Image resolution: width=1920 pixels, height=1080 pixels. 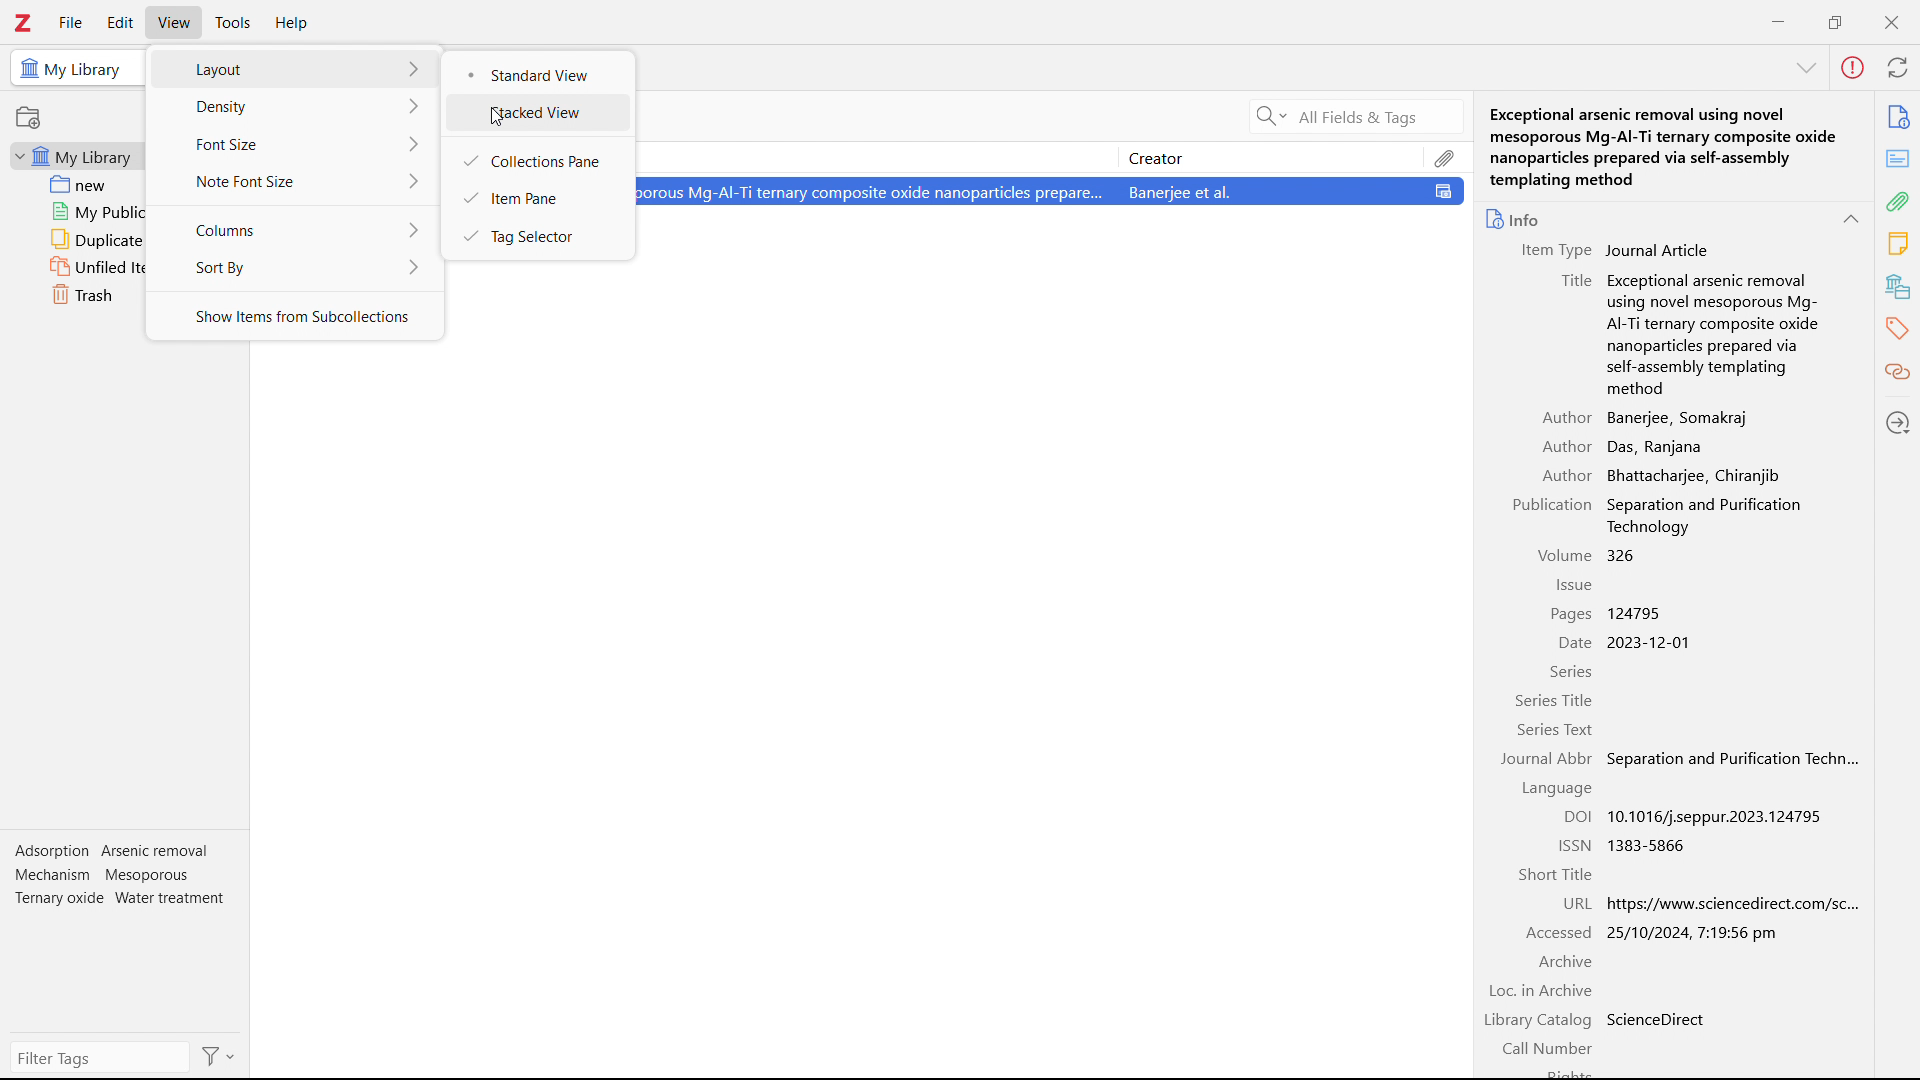 What do you see at coordinates (1636, 612) in the screenshot?
I see `124795` at bounding box center [1636, 612].